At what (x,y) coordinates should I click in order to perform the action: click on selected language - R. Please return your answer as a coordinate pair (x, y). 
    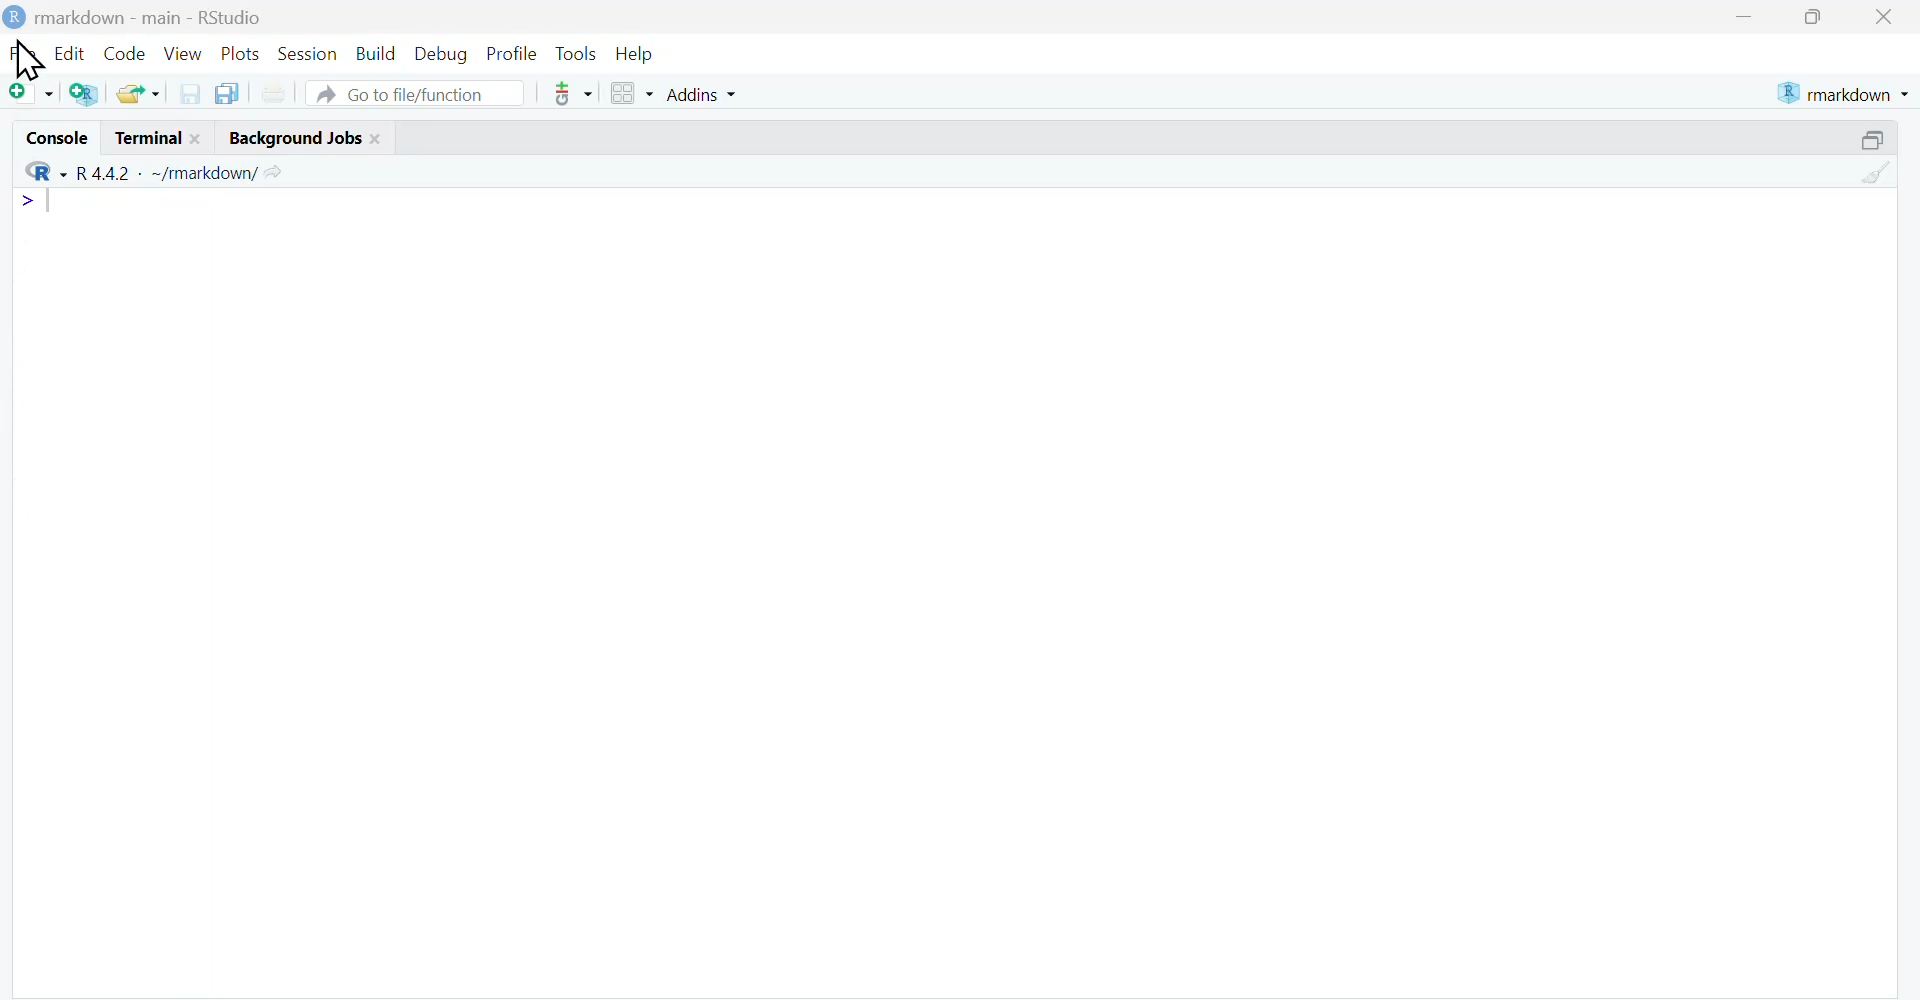
    Looking at the image, I should click on (40, 173).